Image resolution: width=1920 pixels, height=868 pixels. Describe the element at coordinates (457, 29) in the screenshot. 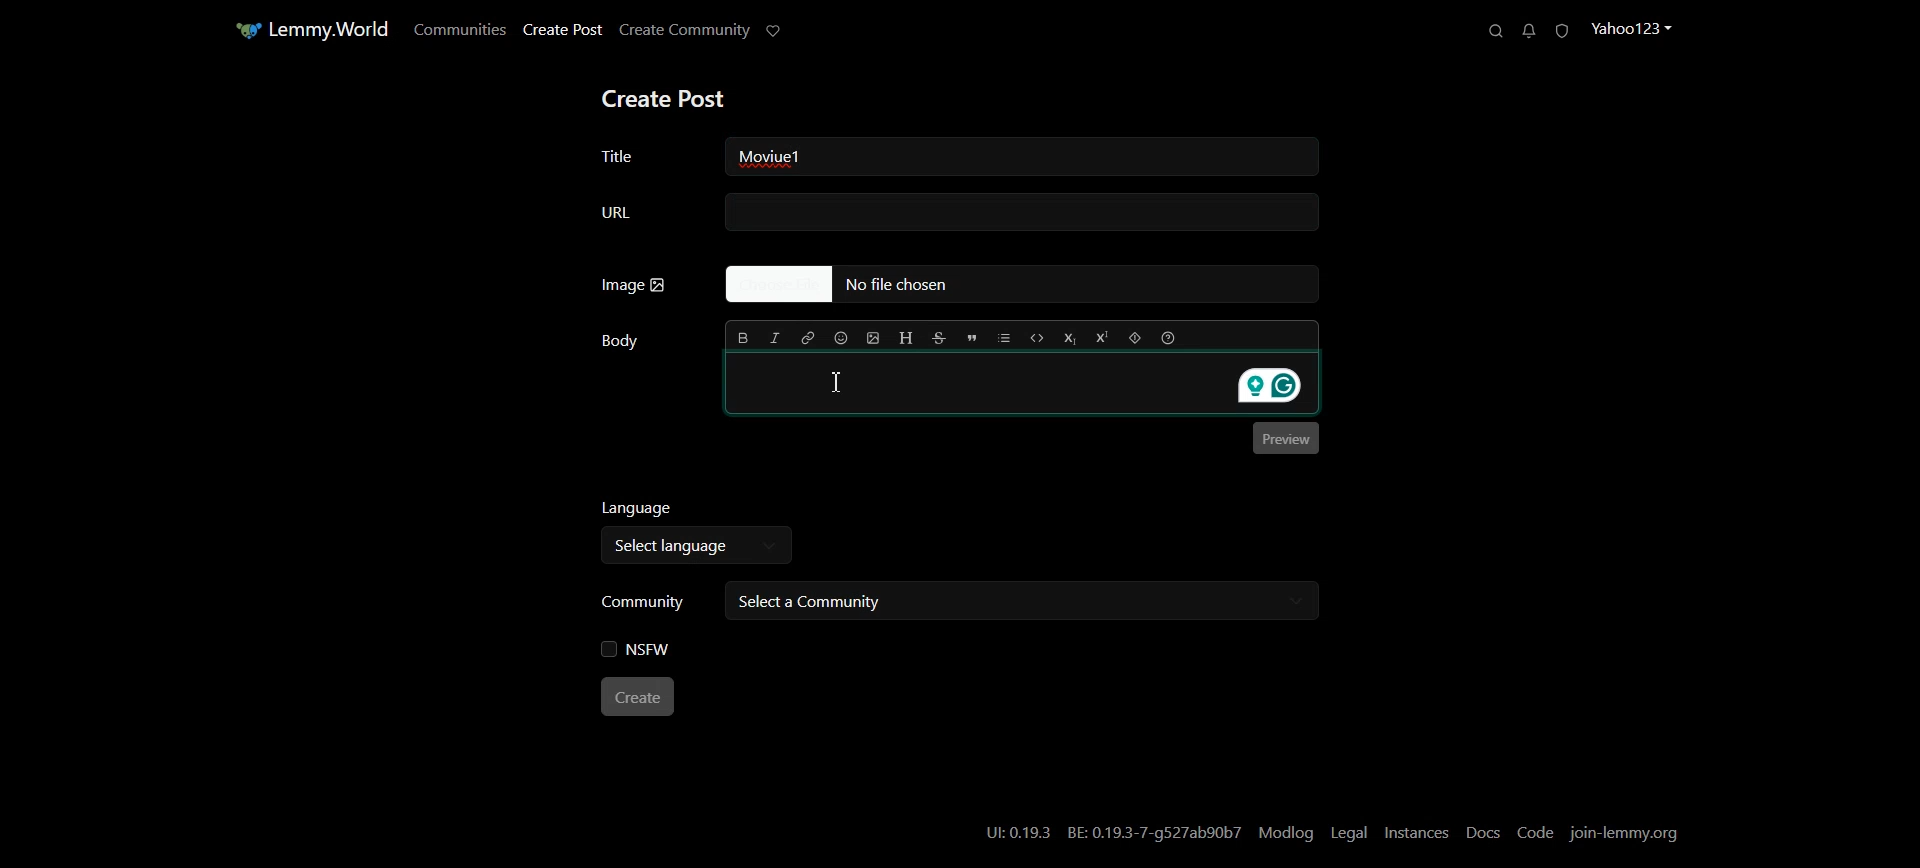

I see `Communities` at that location.